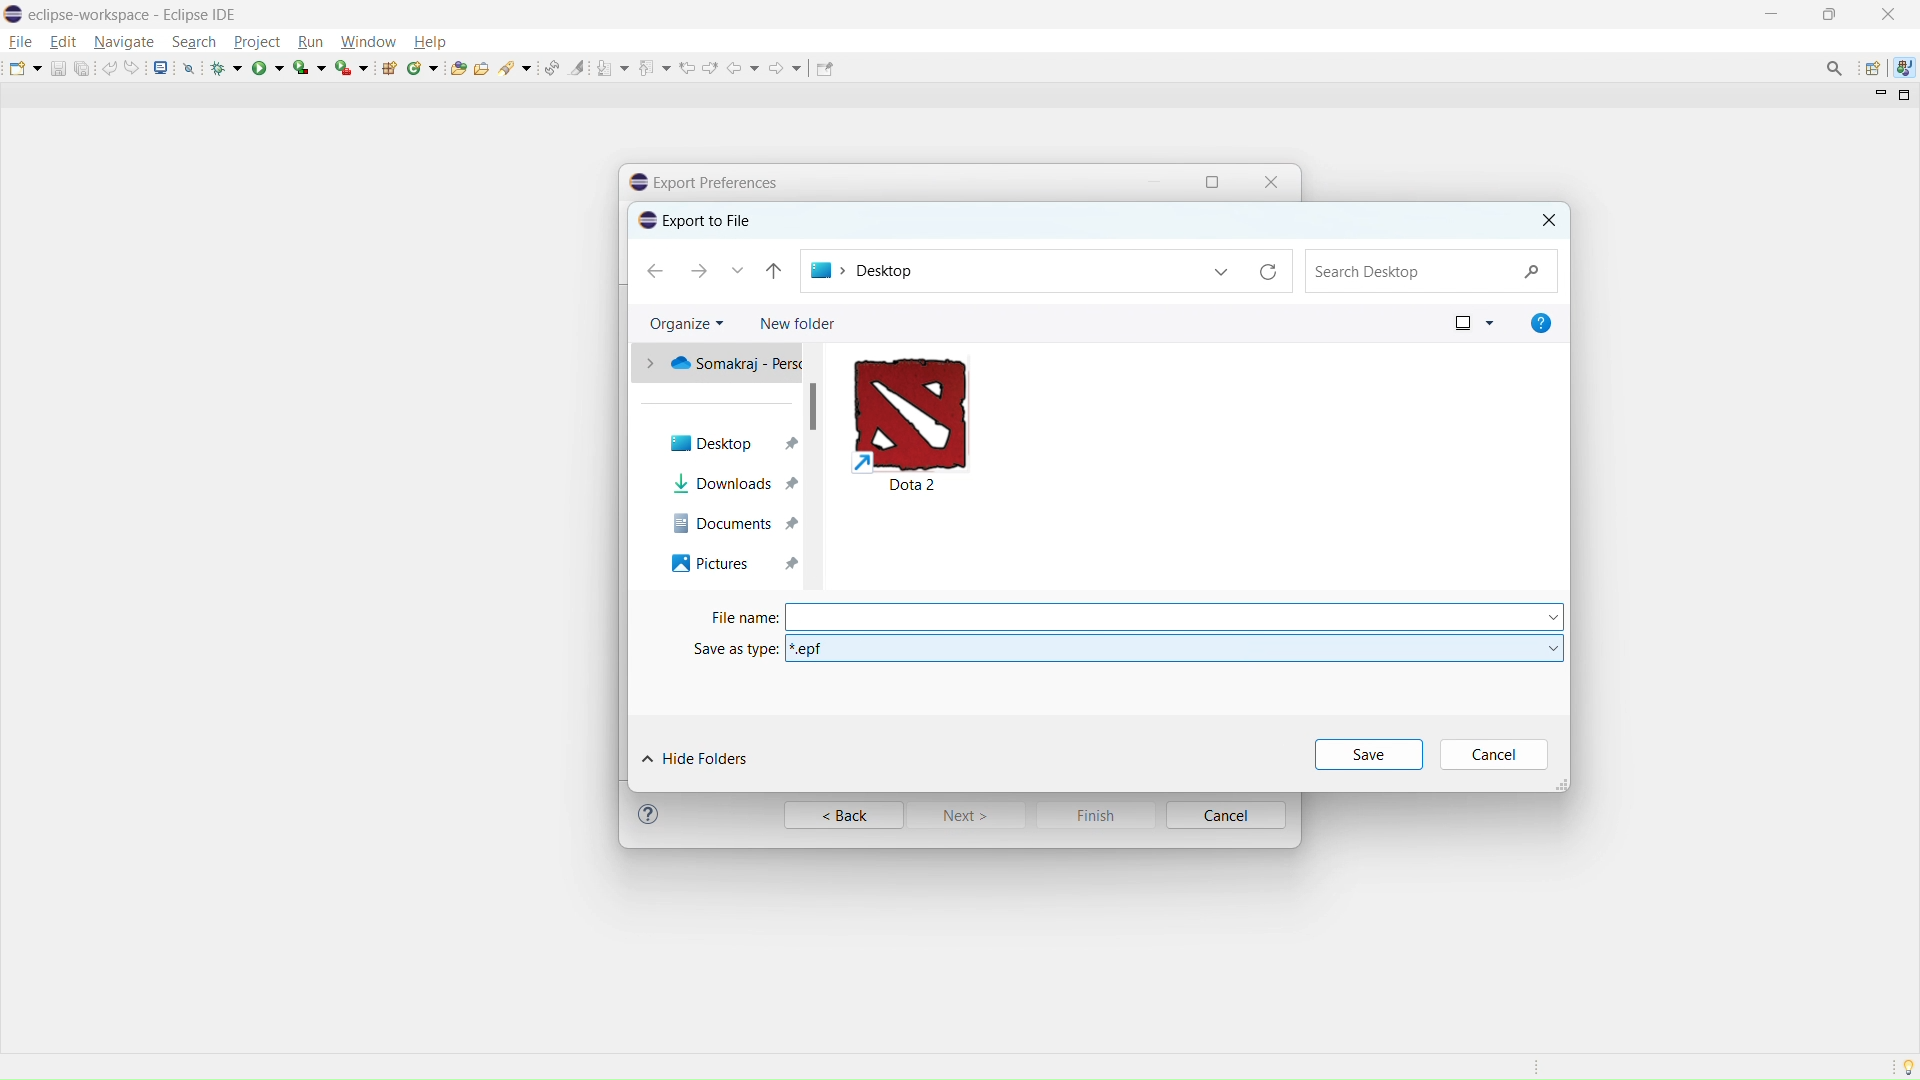  I want to click on window, so click(368, 42).